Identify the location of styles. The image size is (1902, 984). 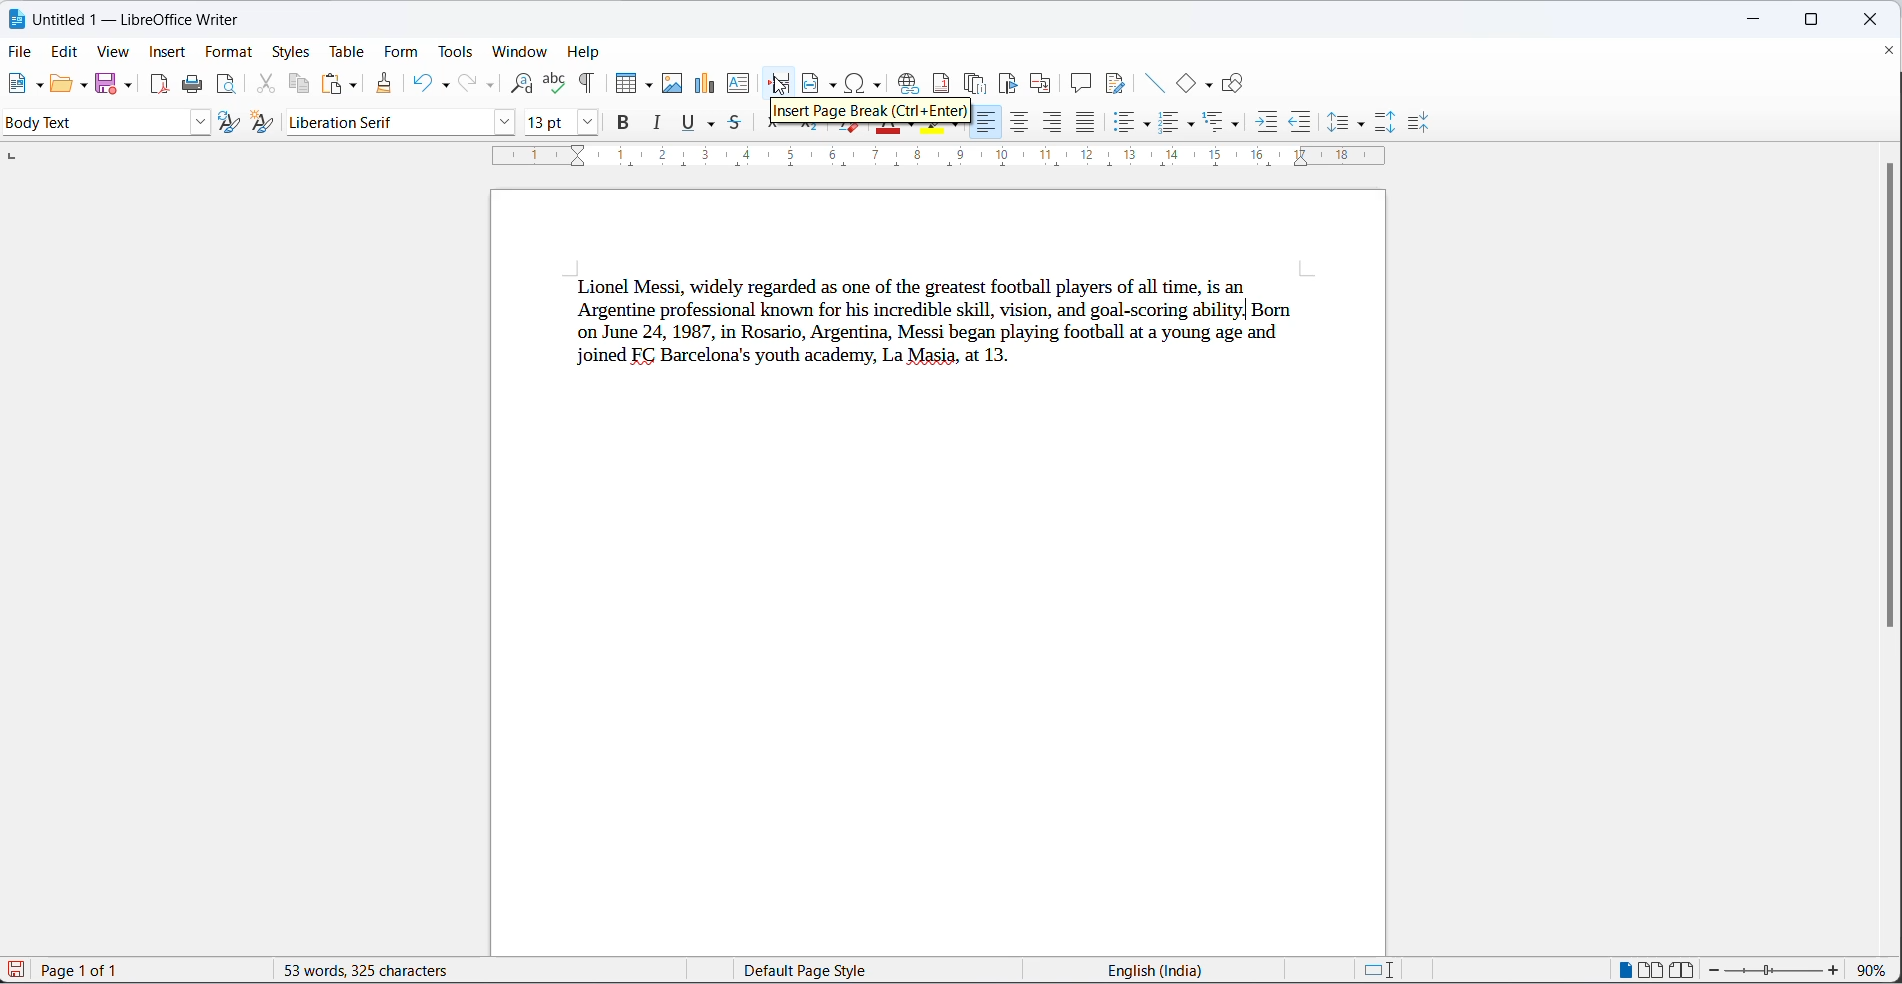
(295, 51).